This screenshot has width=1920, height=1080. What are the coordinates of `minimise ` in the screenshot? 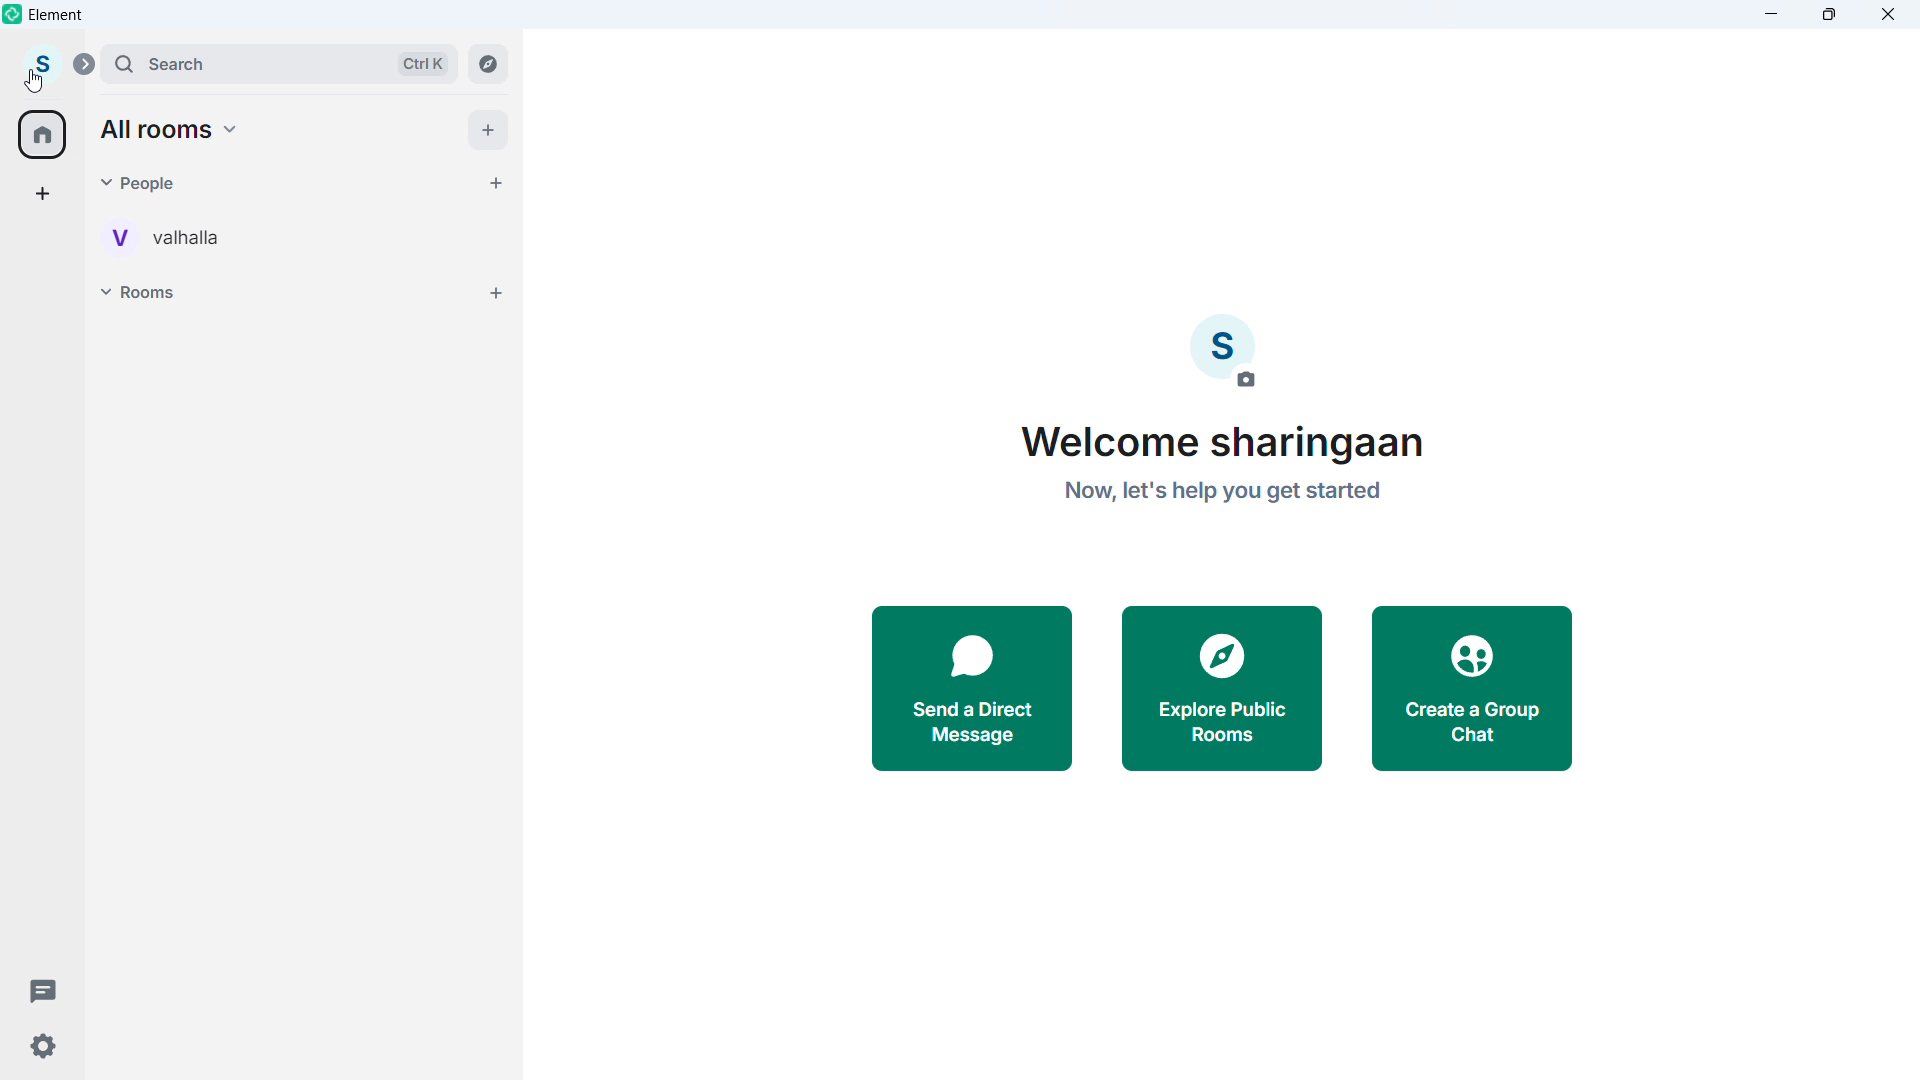 It's located at (1772, 15).